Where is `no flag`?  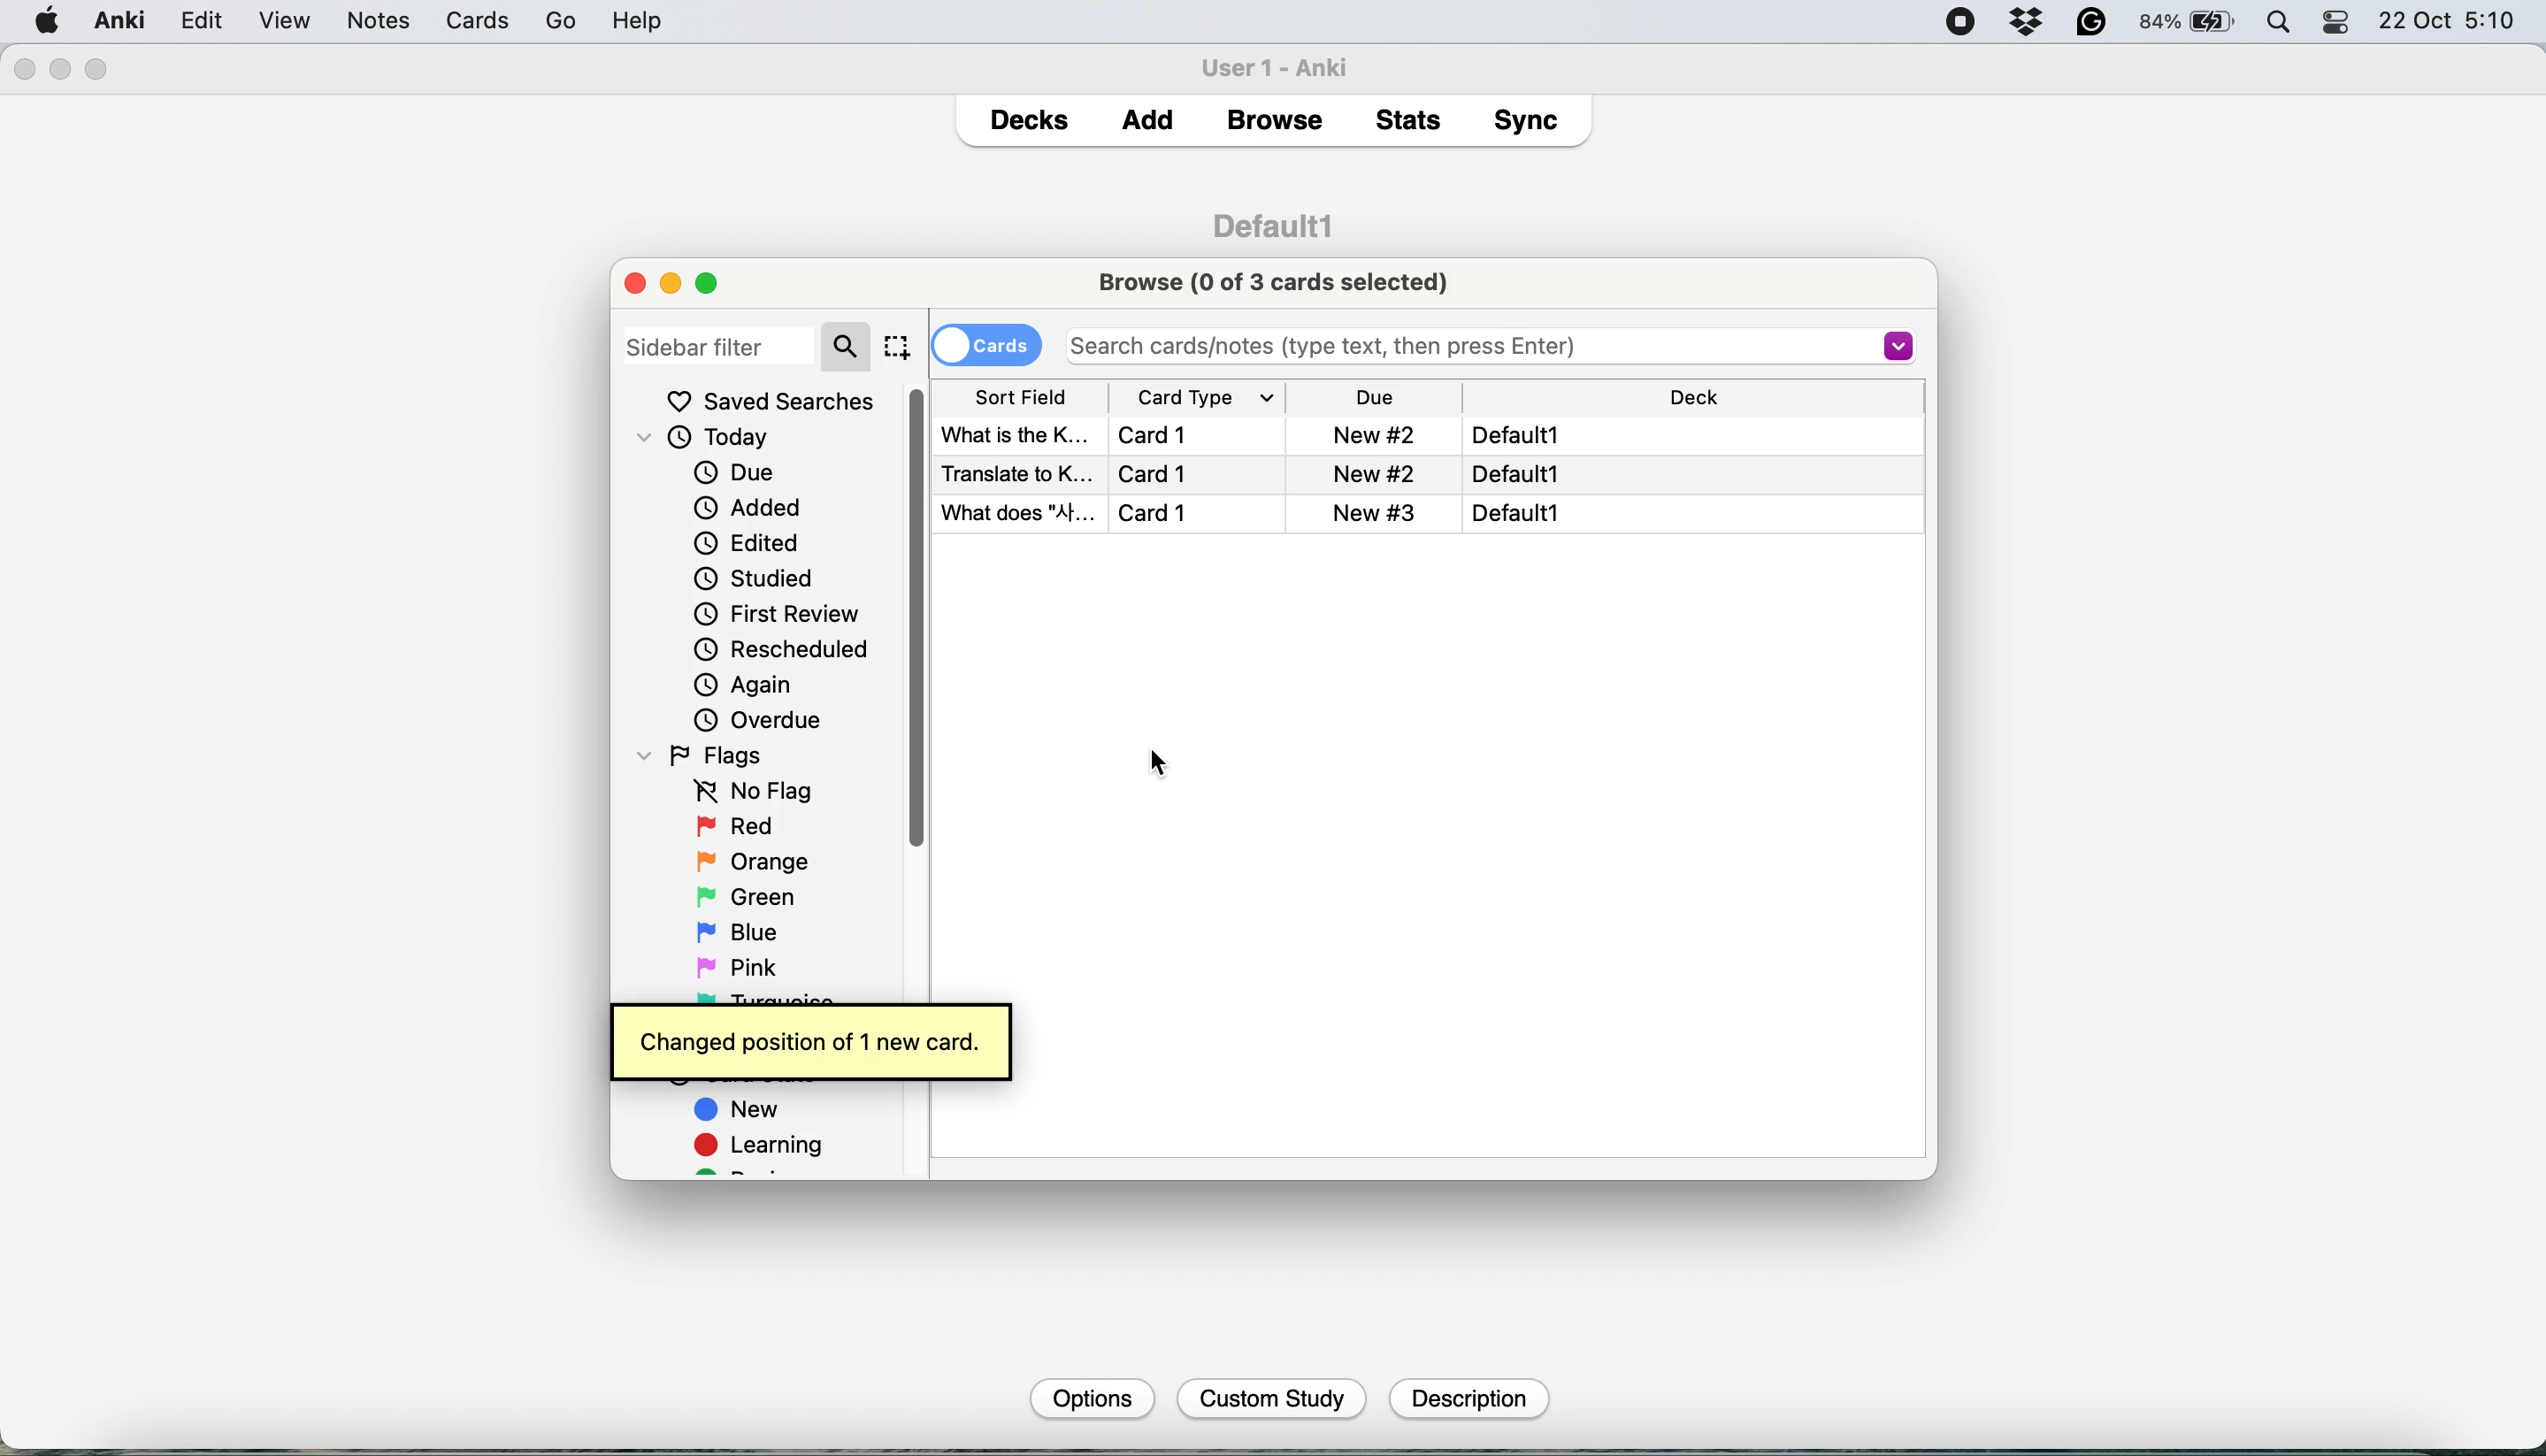 no flag is located at coordinates (748, 792).